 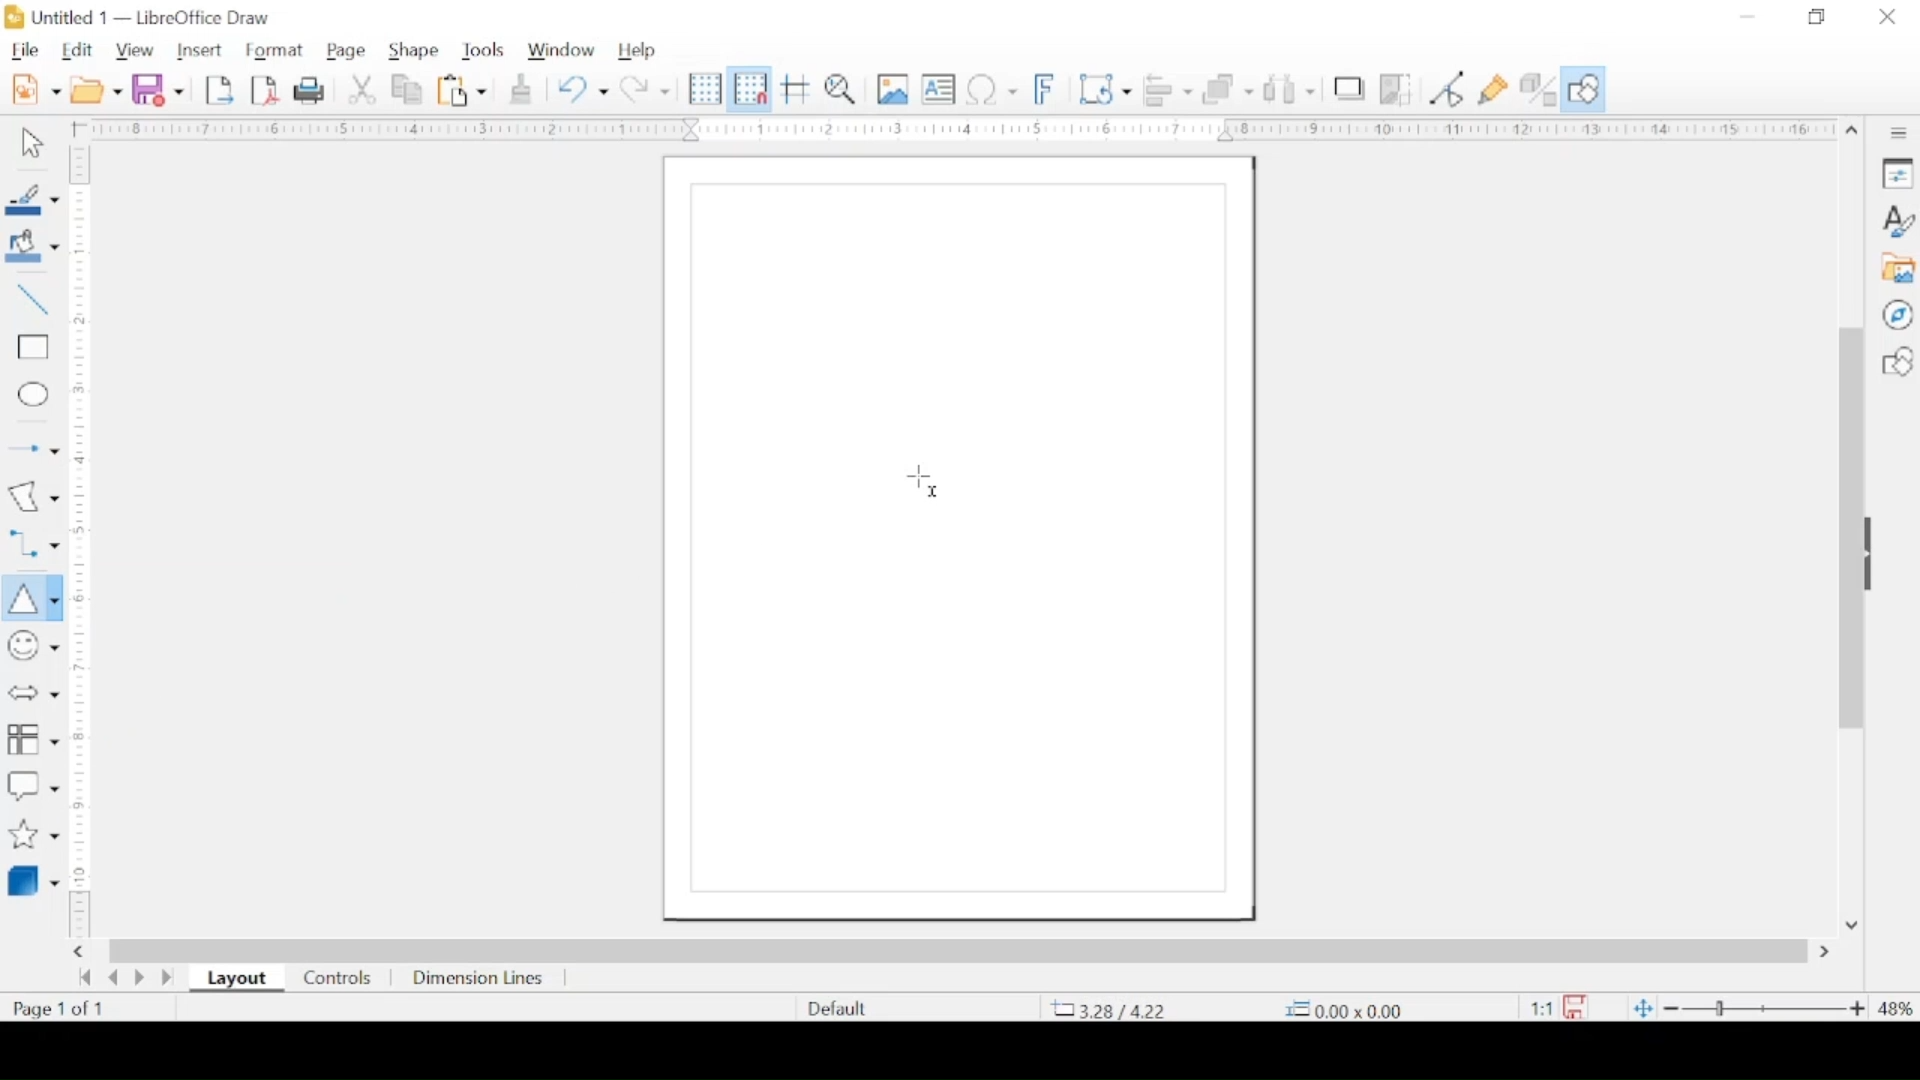 I want to click on show draw functions, so click(x=1586, y=89).